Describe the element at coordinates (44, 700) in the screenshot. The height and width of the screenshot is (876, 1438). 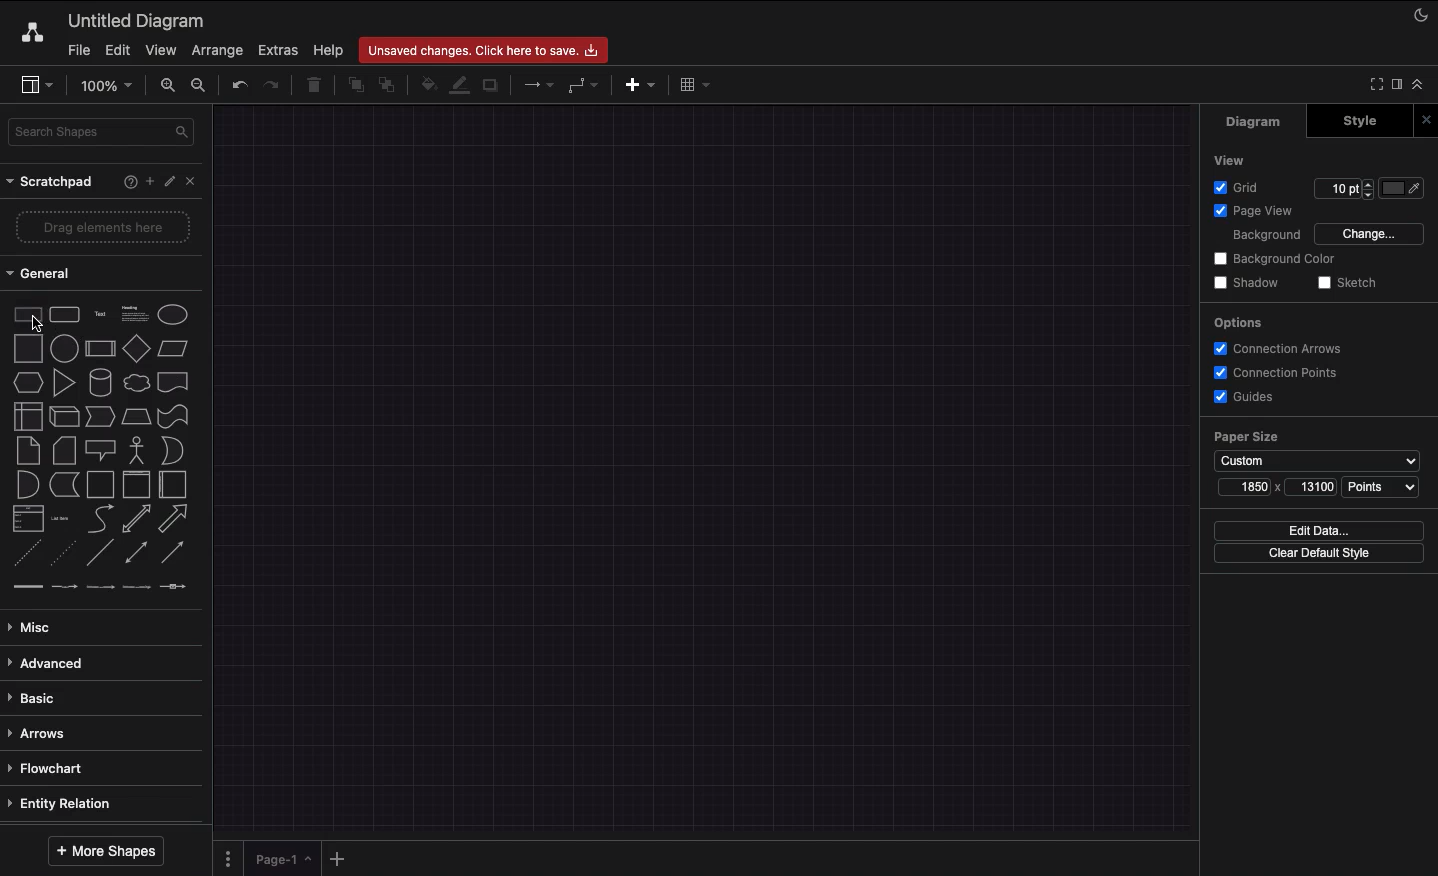
I see `Basic` at that location.